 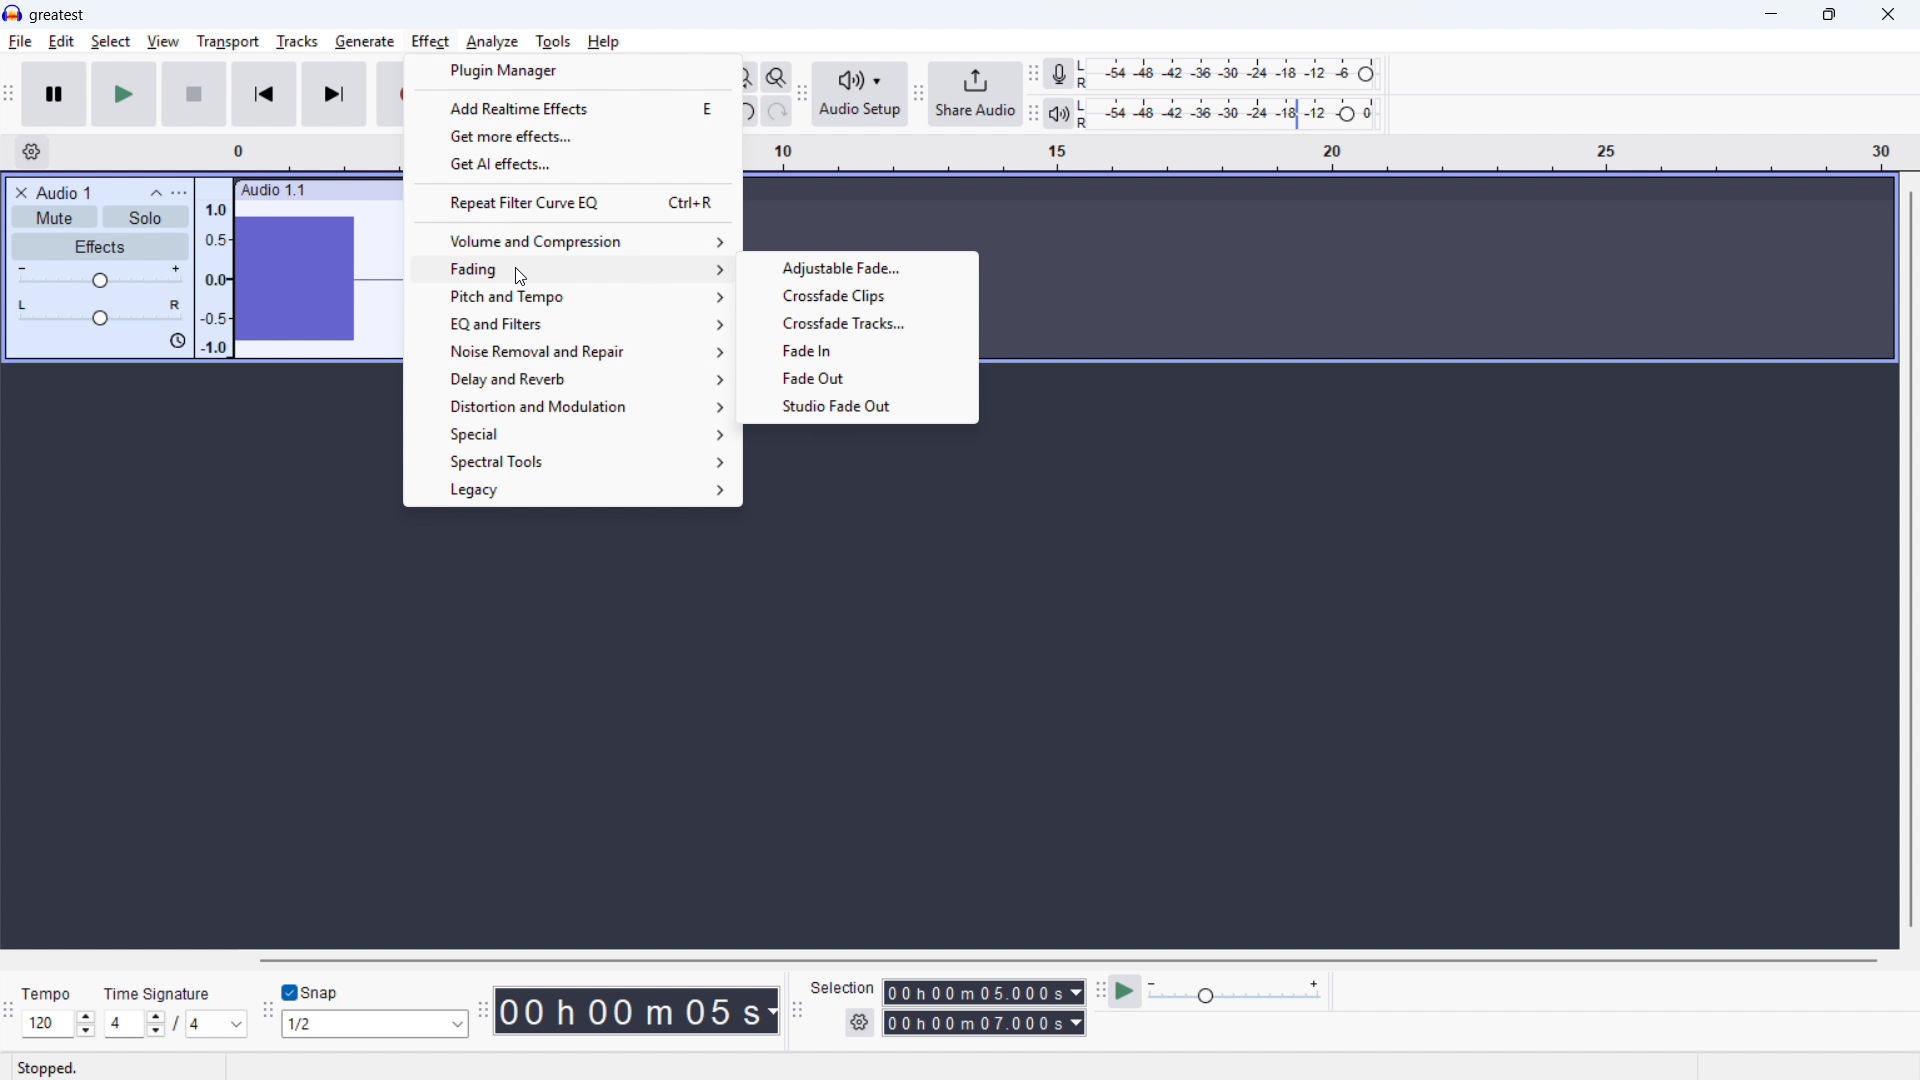 I want to click on Vertical scroll bar , so click(x=1911, y=561).